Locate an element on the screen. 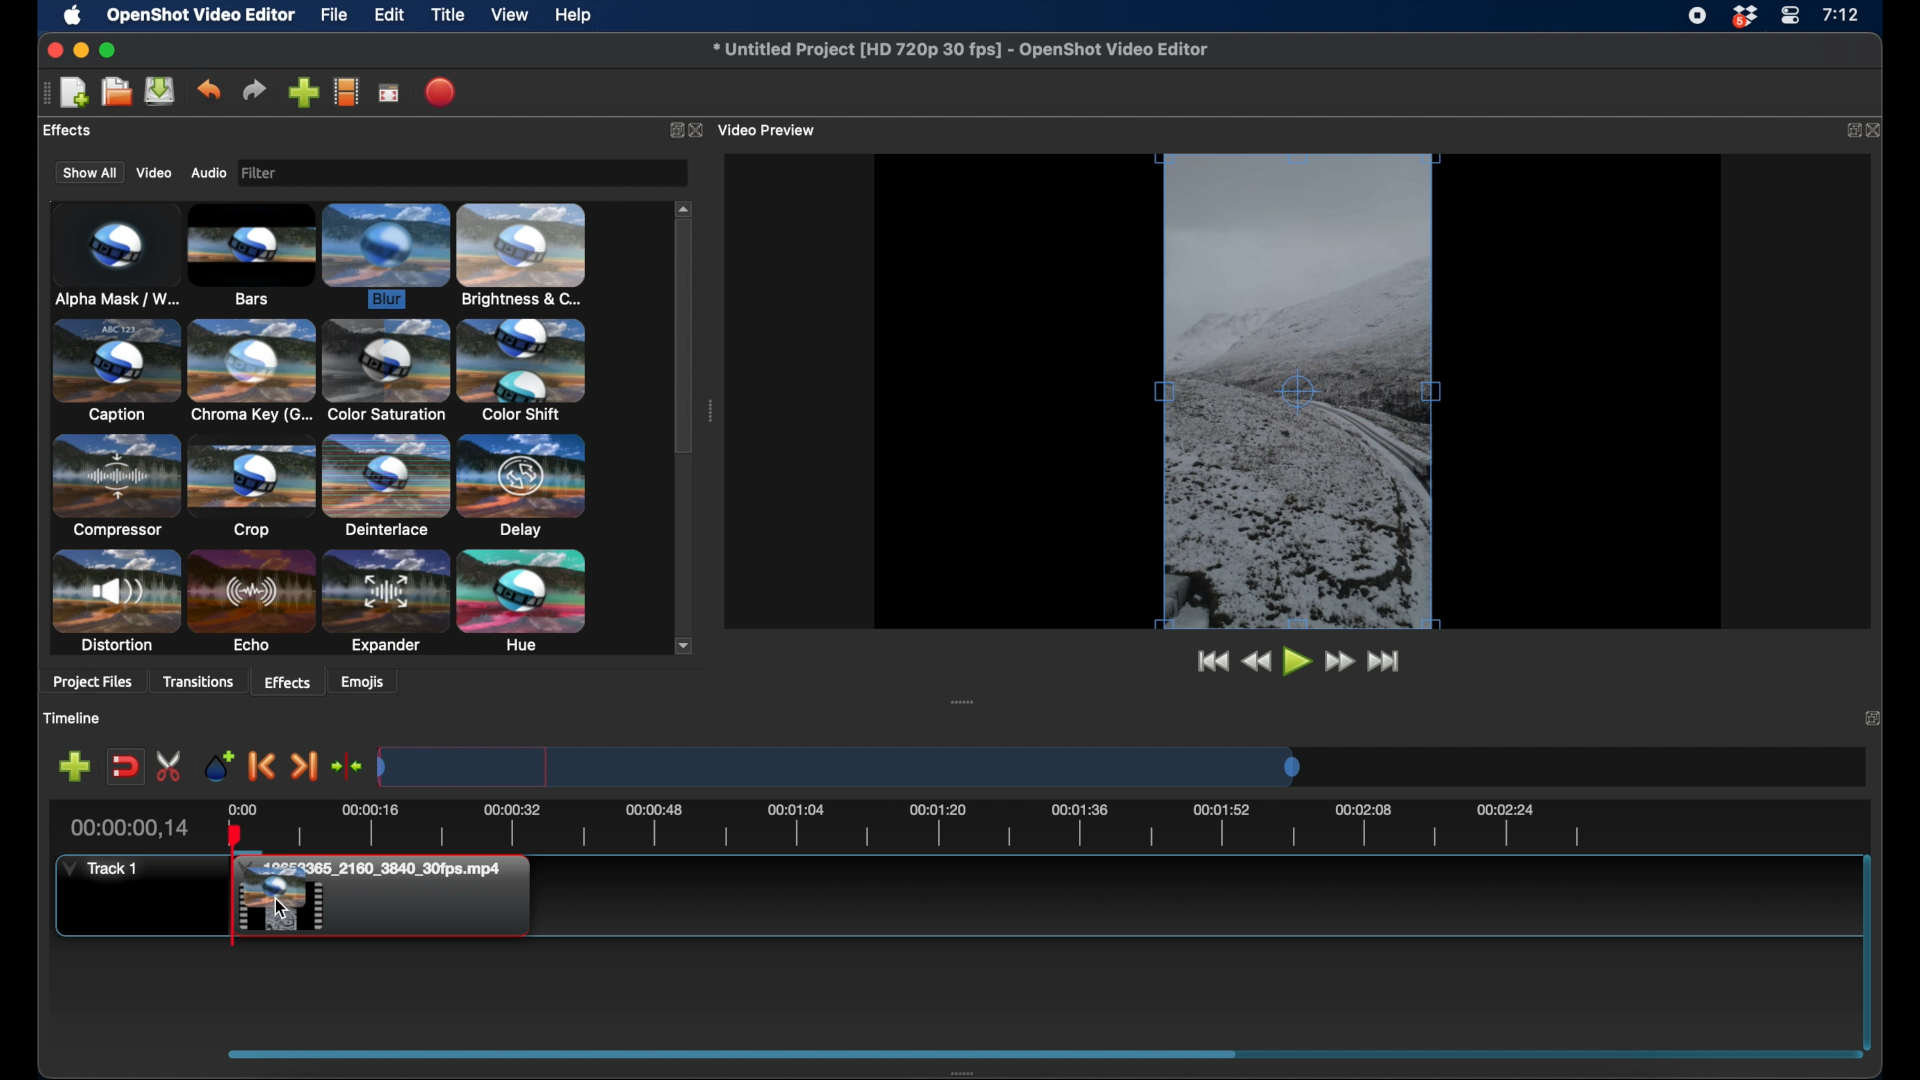  timeline scale is located at coordinates (840, 766).